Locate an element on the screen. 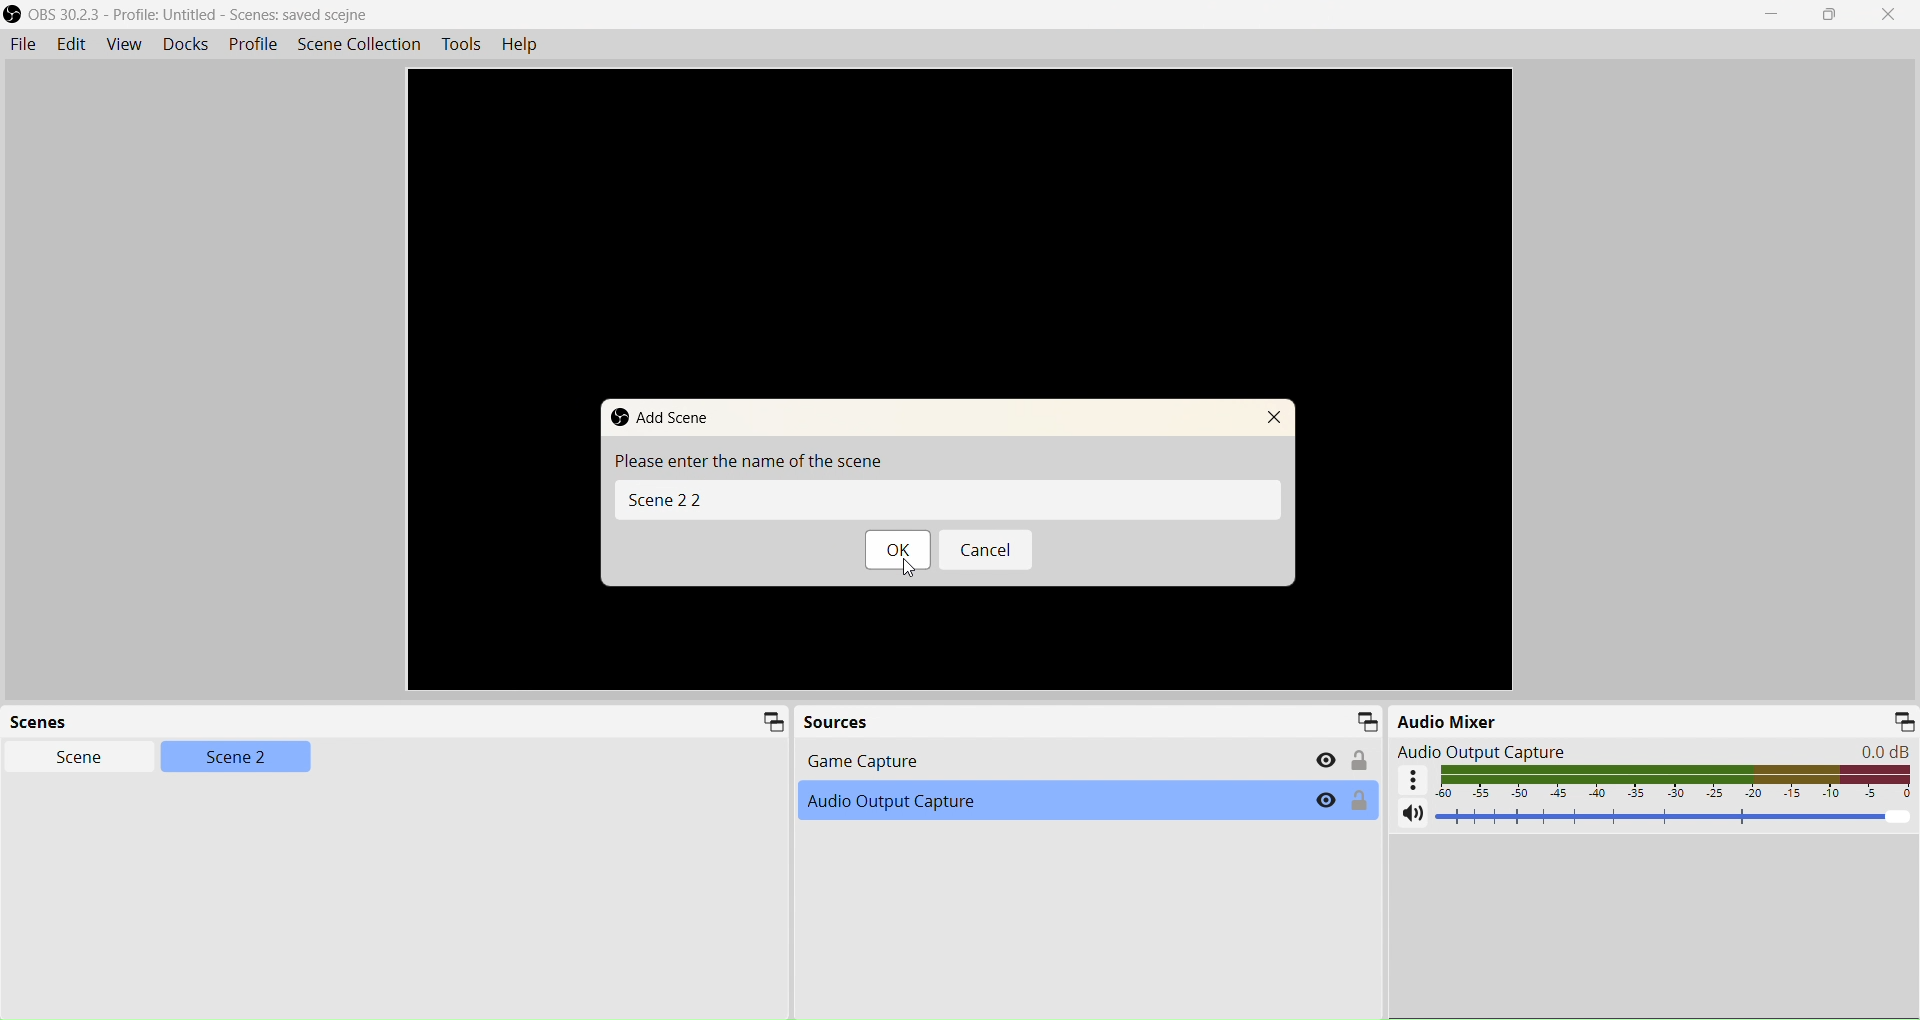 The image size is (1920, 1020). Close is located at coordinates (1274, 417).